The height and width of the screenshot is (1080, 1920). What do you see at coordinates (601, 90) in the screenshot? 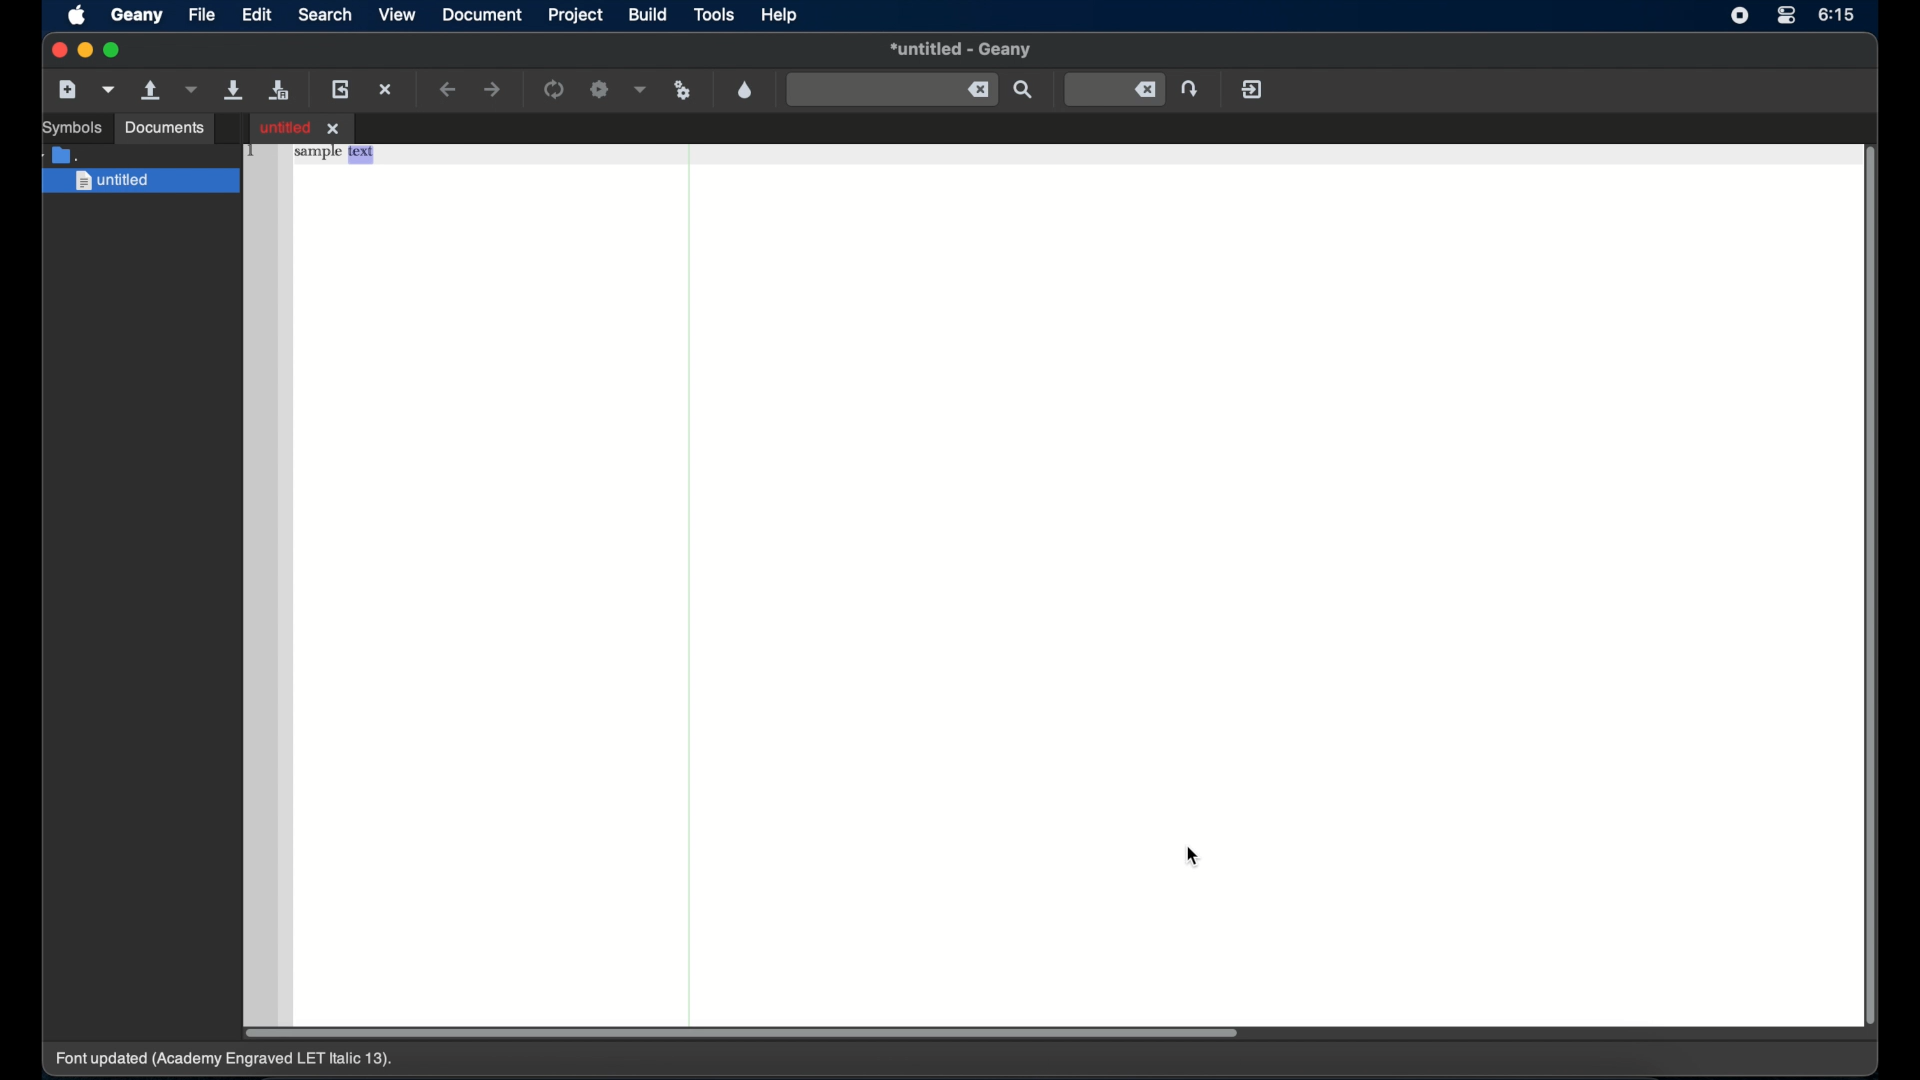
I see `build the current file` at bounding box center [601, 90].